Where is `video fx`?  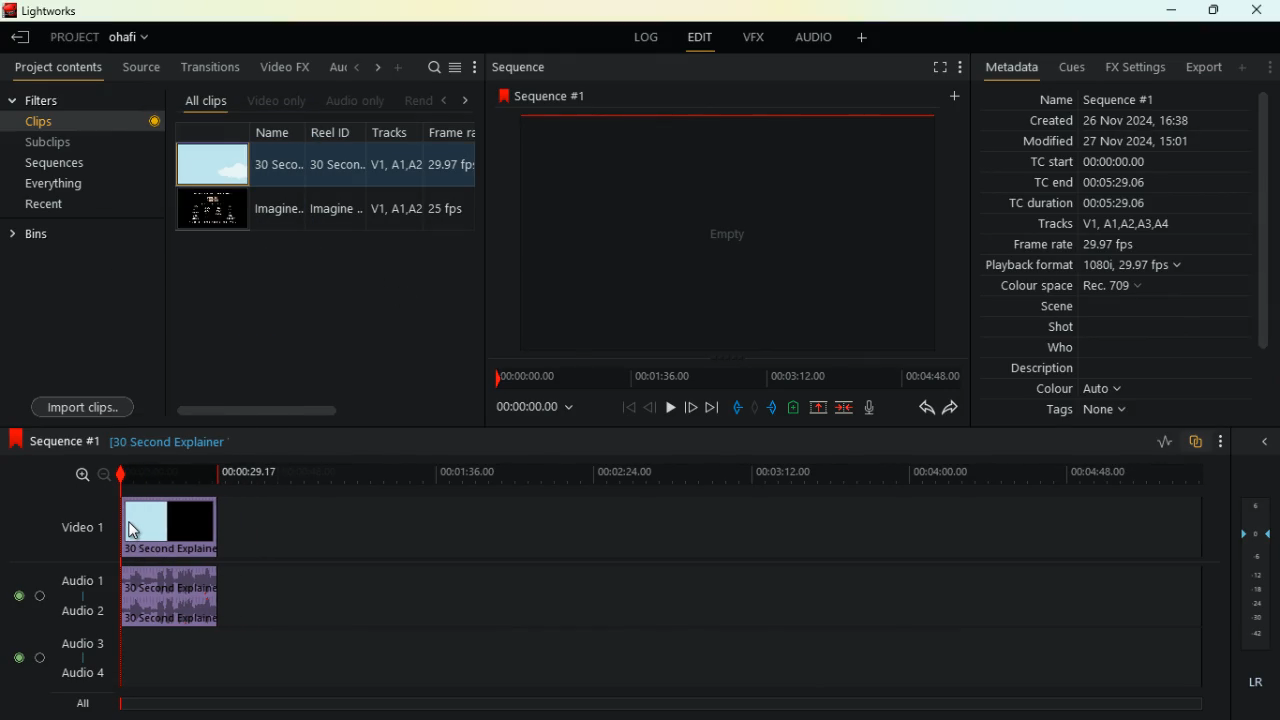
video fx is located at coordinates (282, 66).